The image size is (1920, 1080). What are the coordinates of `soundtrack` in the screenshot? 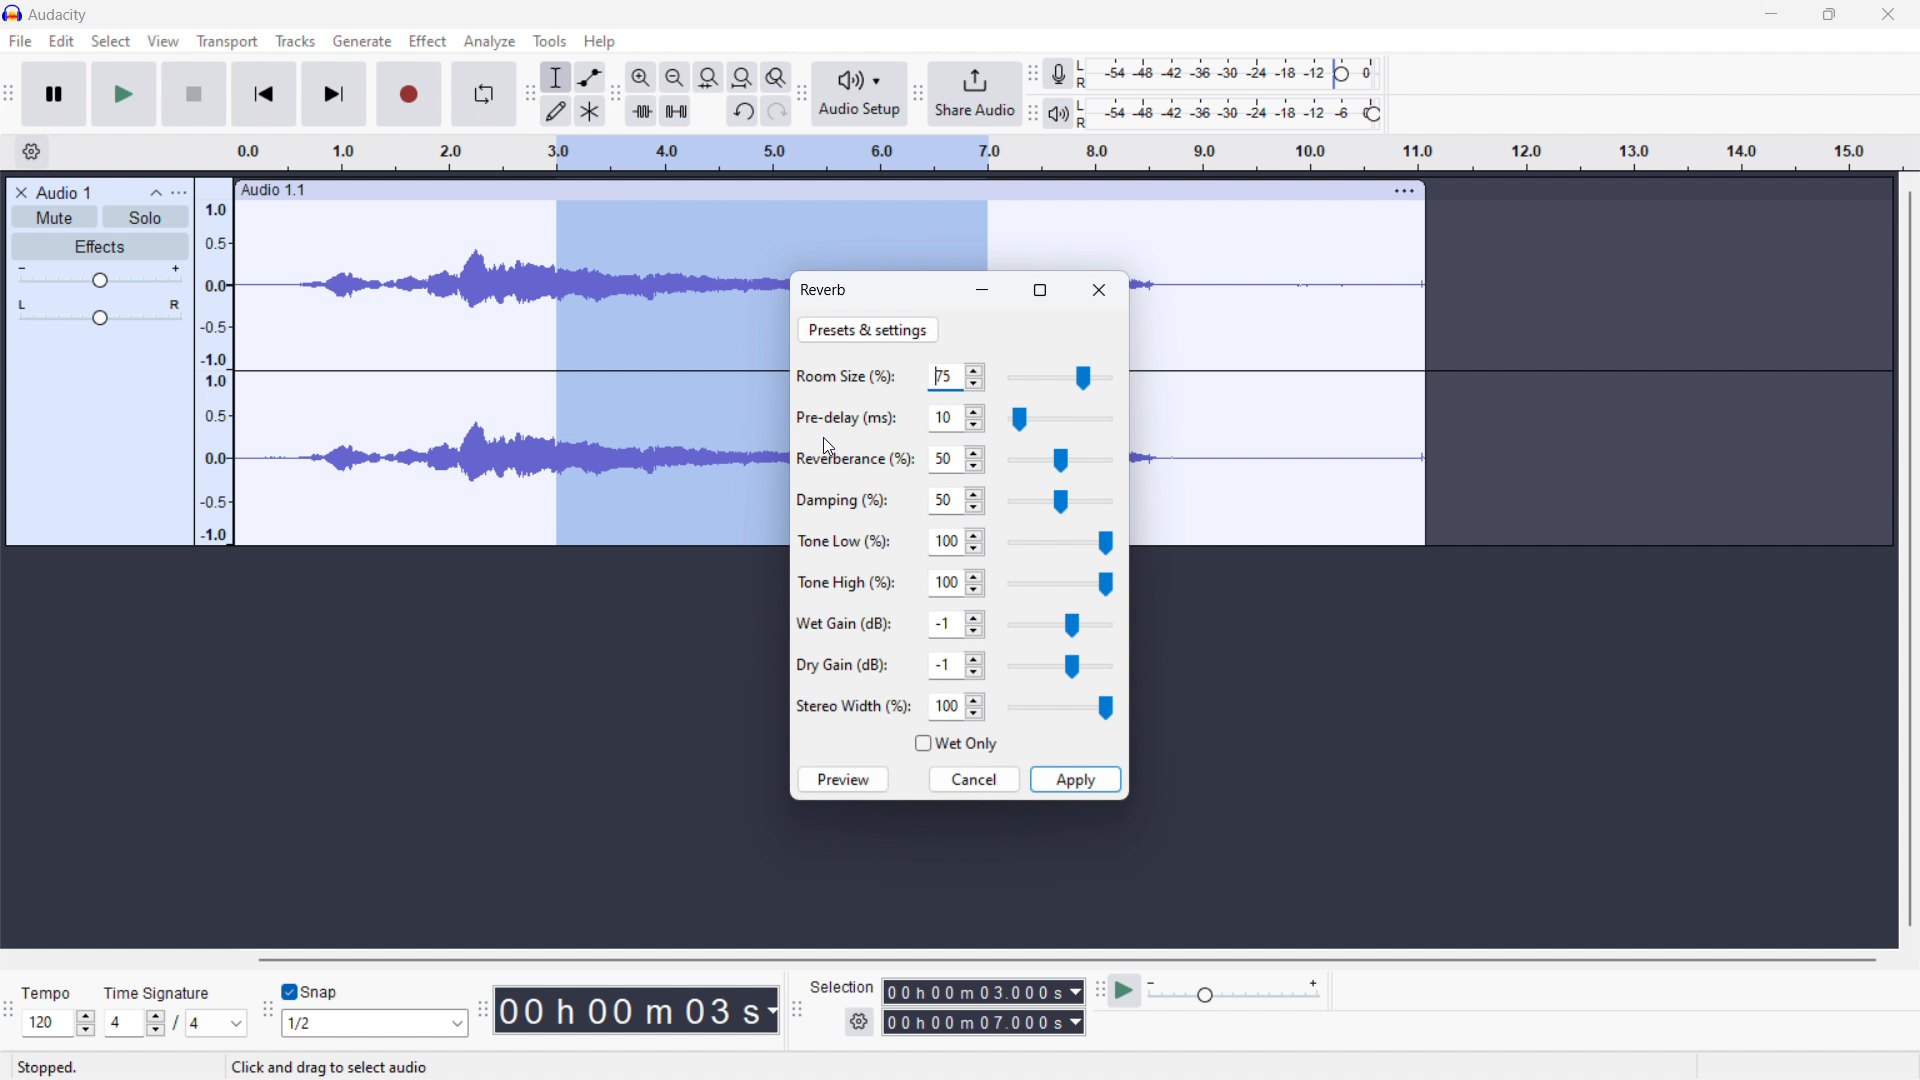 It's located at (382, 380).